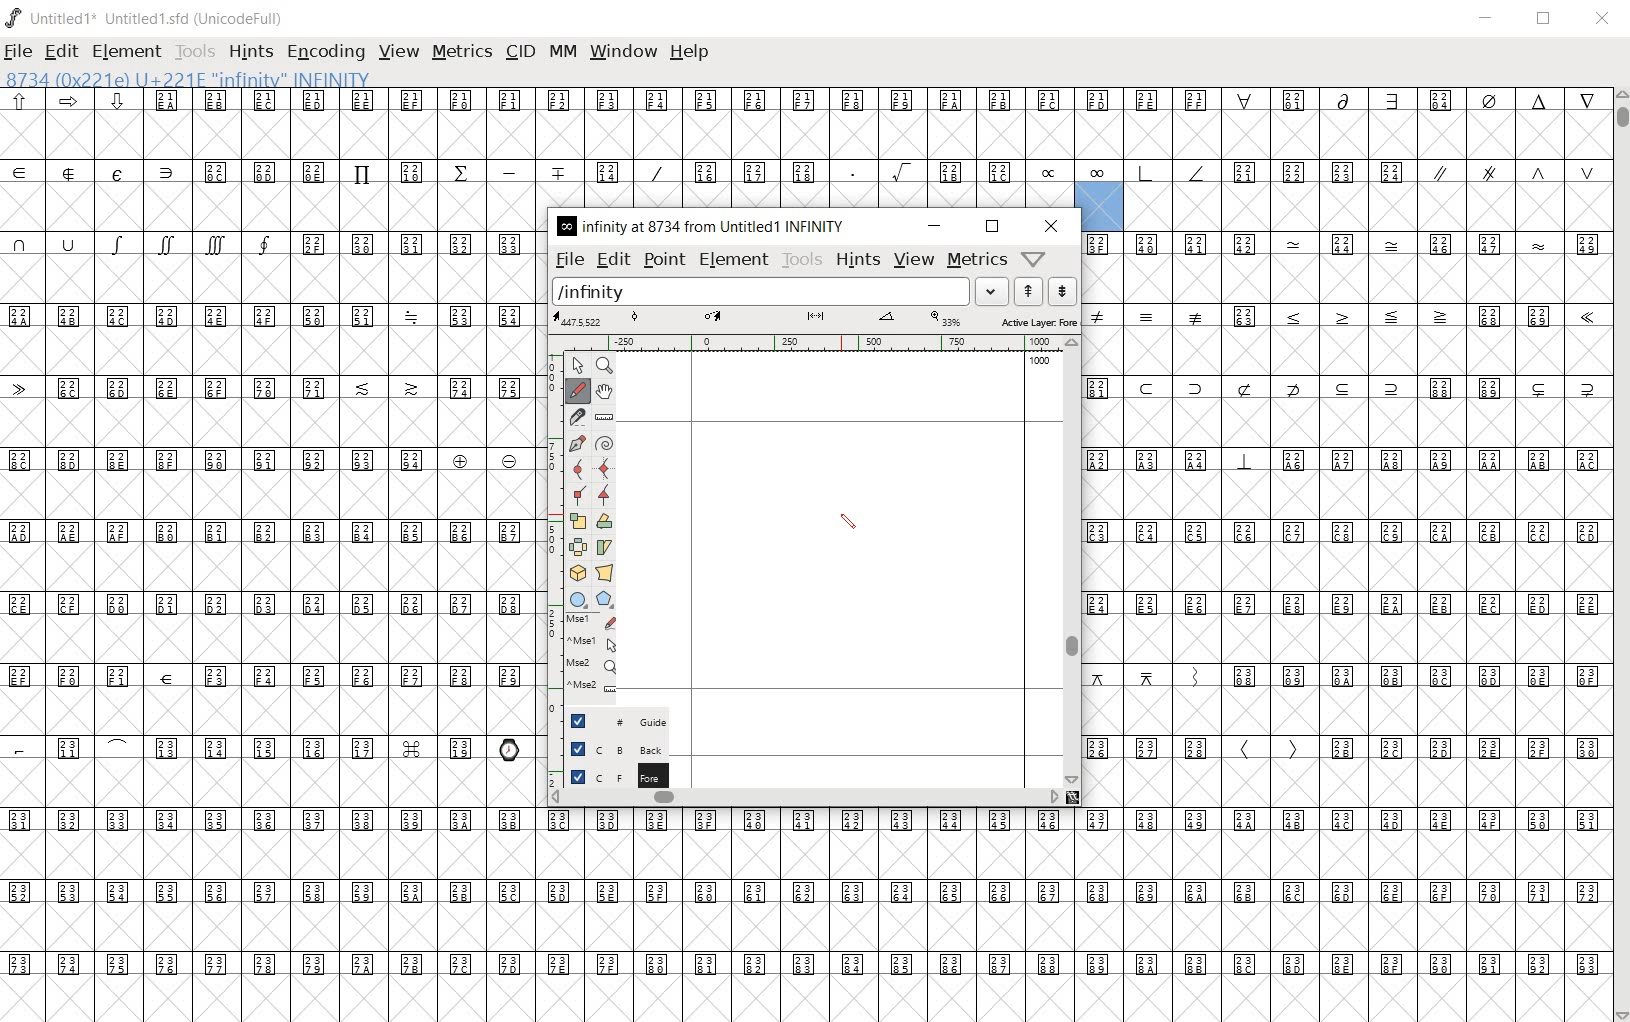 The image size is (1630, 1022). What do you see at coordinates (520, 53) in the screenshot?
I see `cid` at bounding box center [520, 53].